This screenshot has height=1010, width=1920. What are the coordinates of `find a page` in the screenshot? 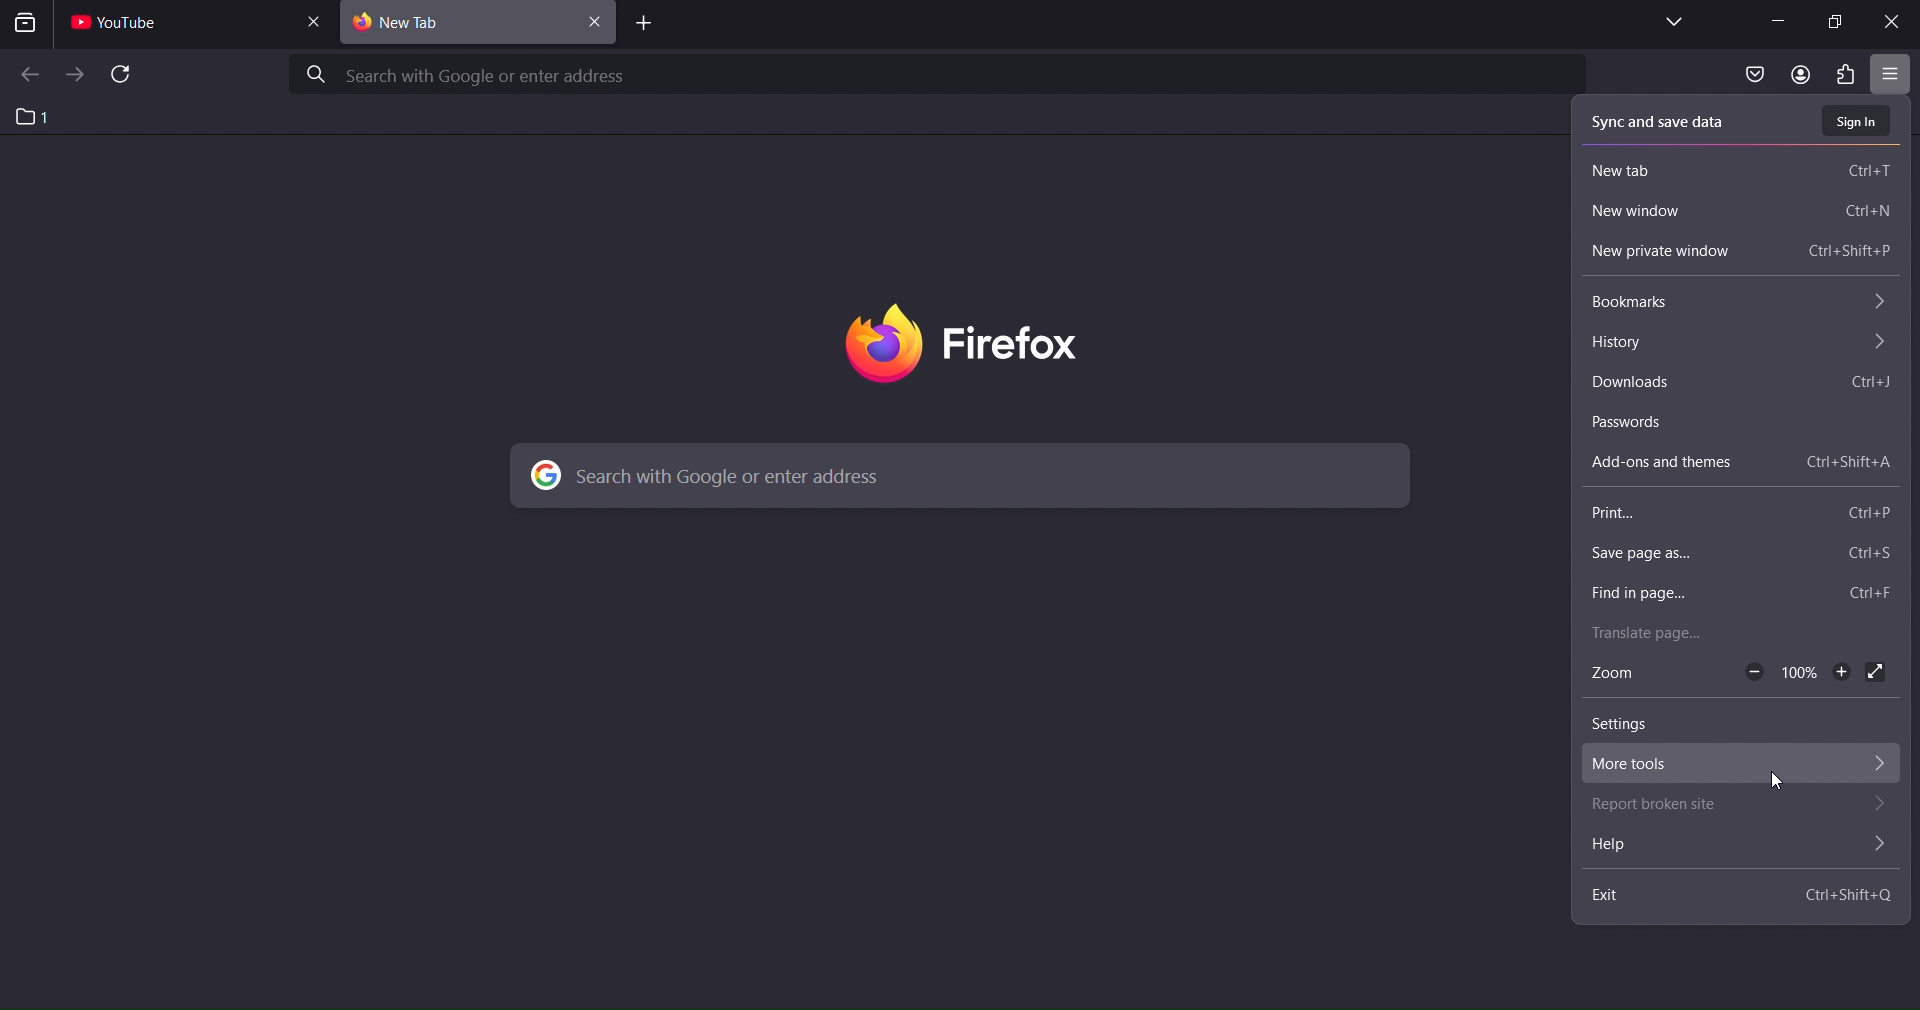 It's located at (1676, 591).